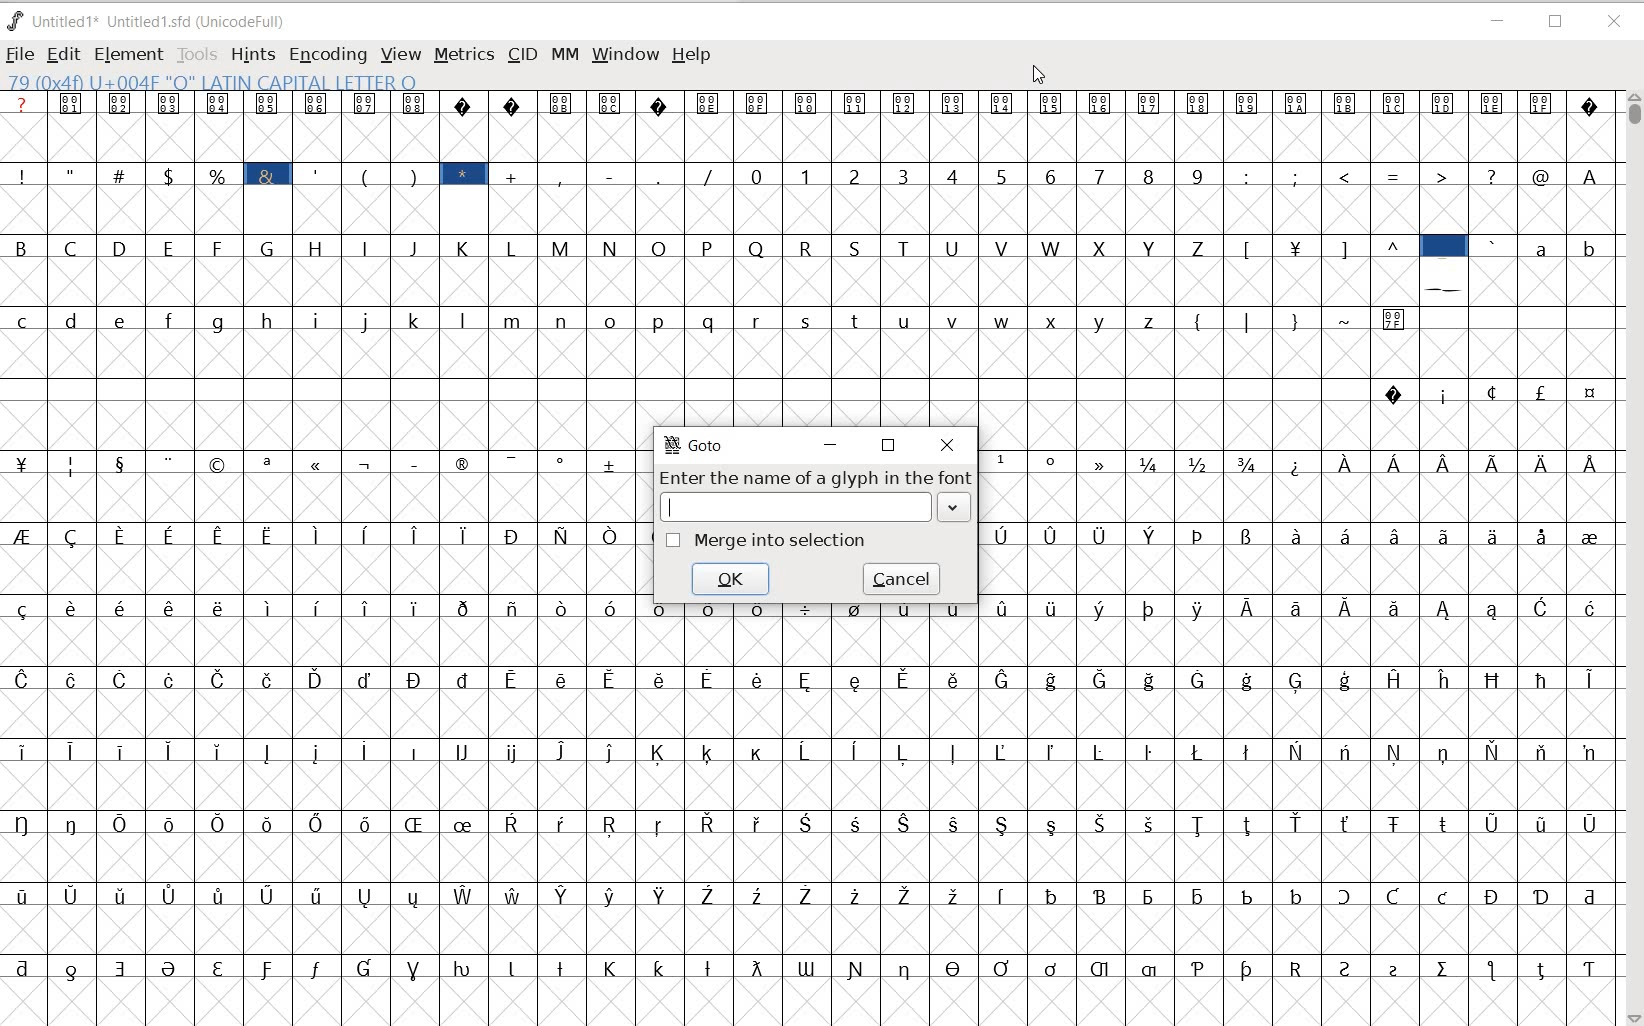  I want to click on merge into selection, so click(767, 539).